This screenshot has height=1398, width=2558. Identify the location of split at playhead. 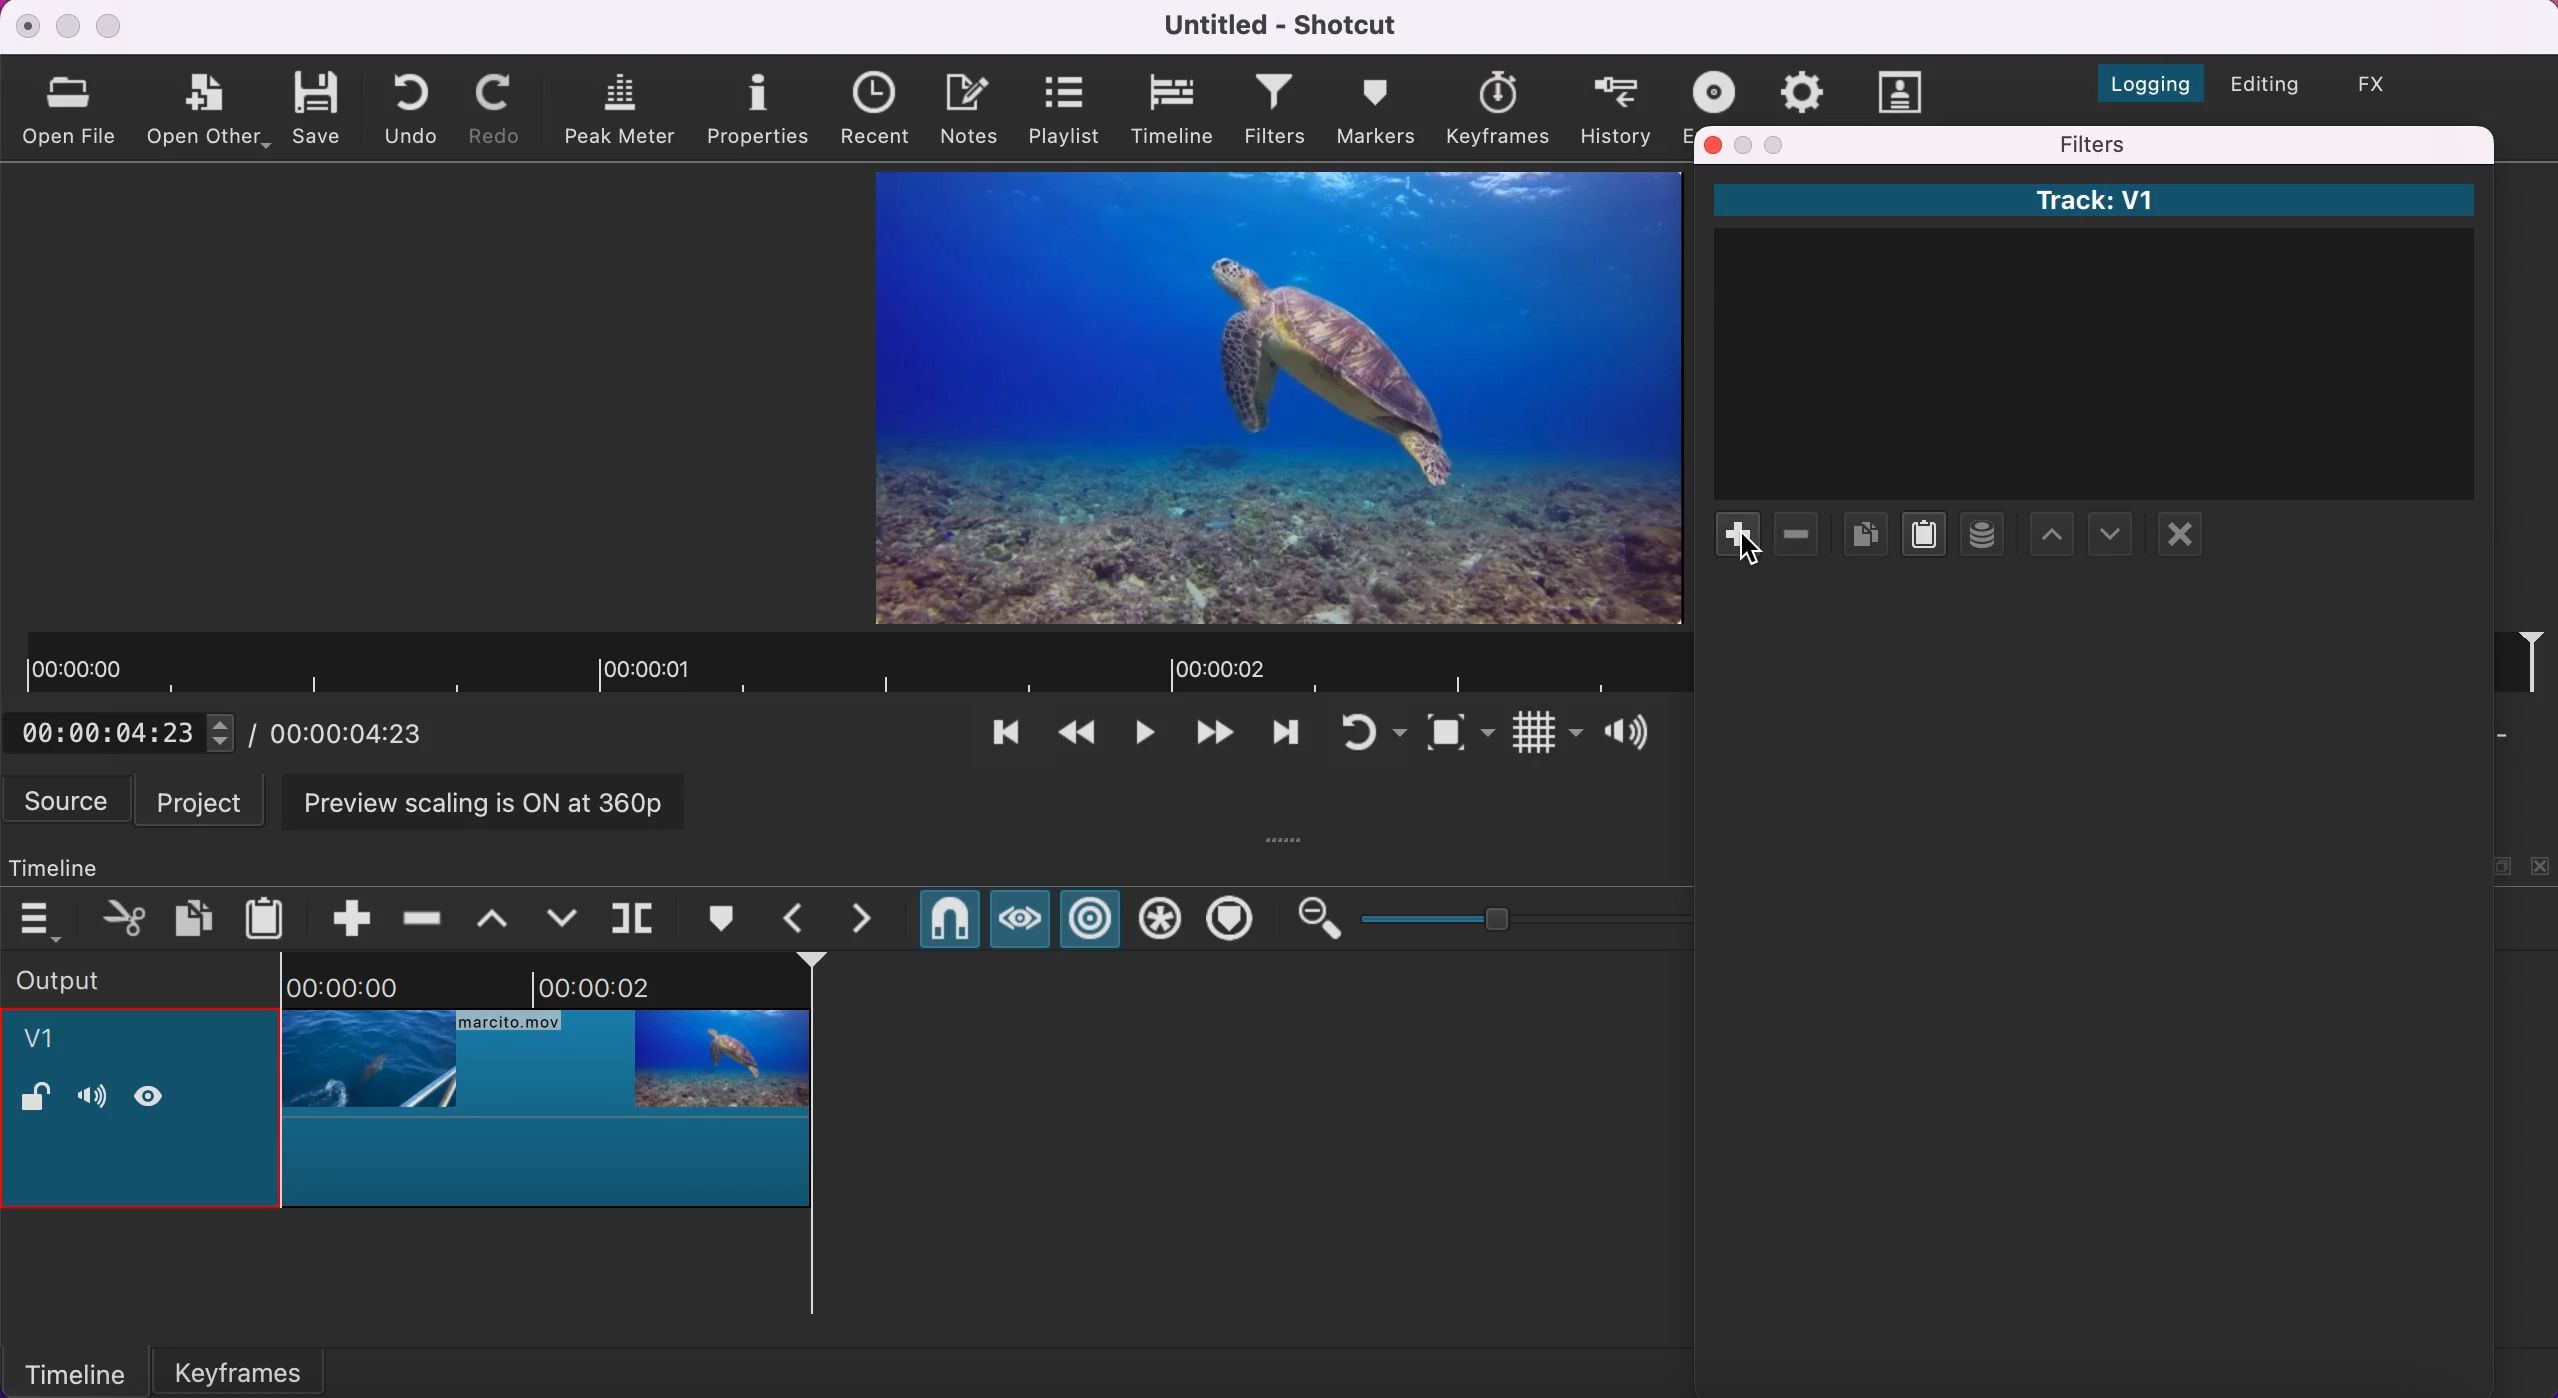
(637, 919).